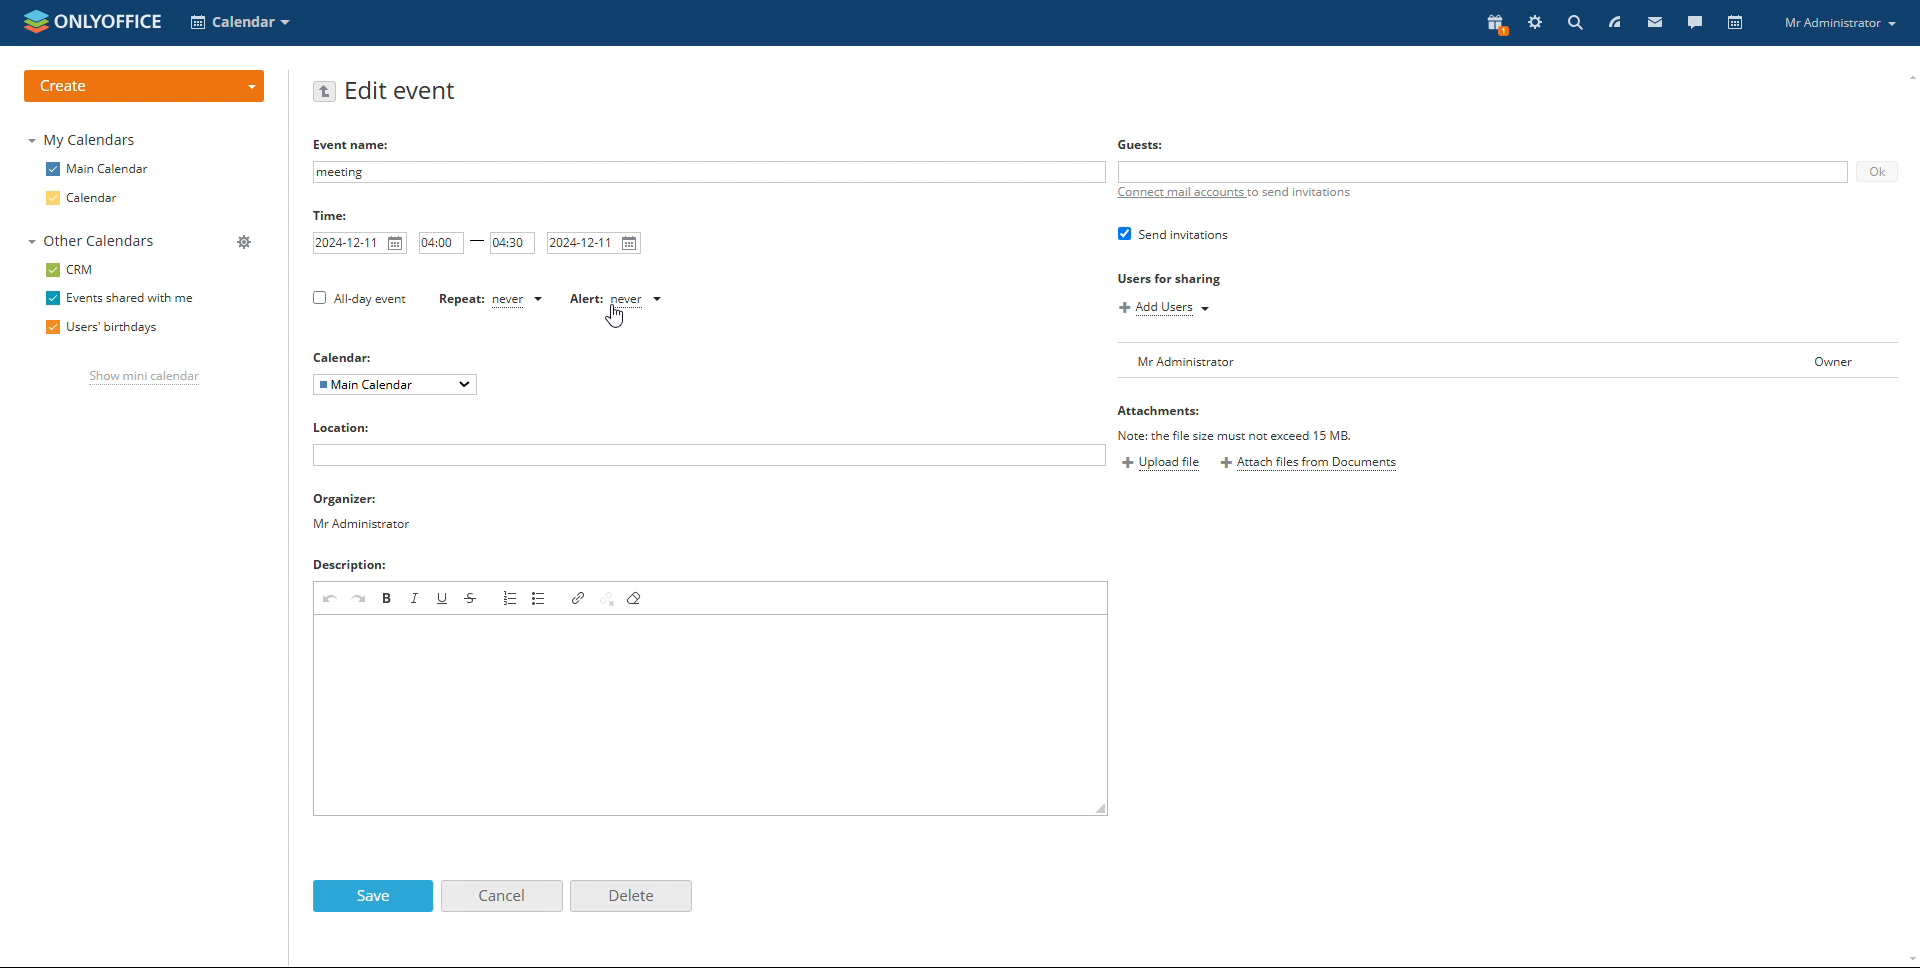  Describe the element at coordinates (1170, 278) in the screenshot. I see `Users for sharing` at that location.